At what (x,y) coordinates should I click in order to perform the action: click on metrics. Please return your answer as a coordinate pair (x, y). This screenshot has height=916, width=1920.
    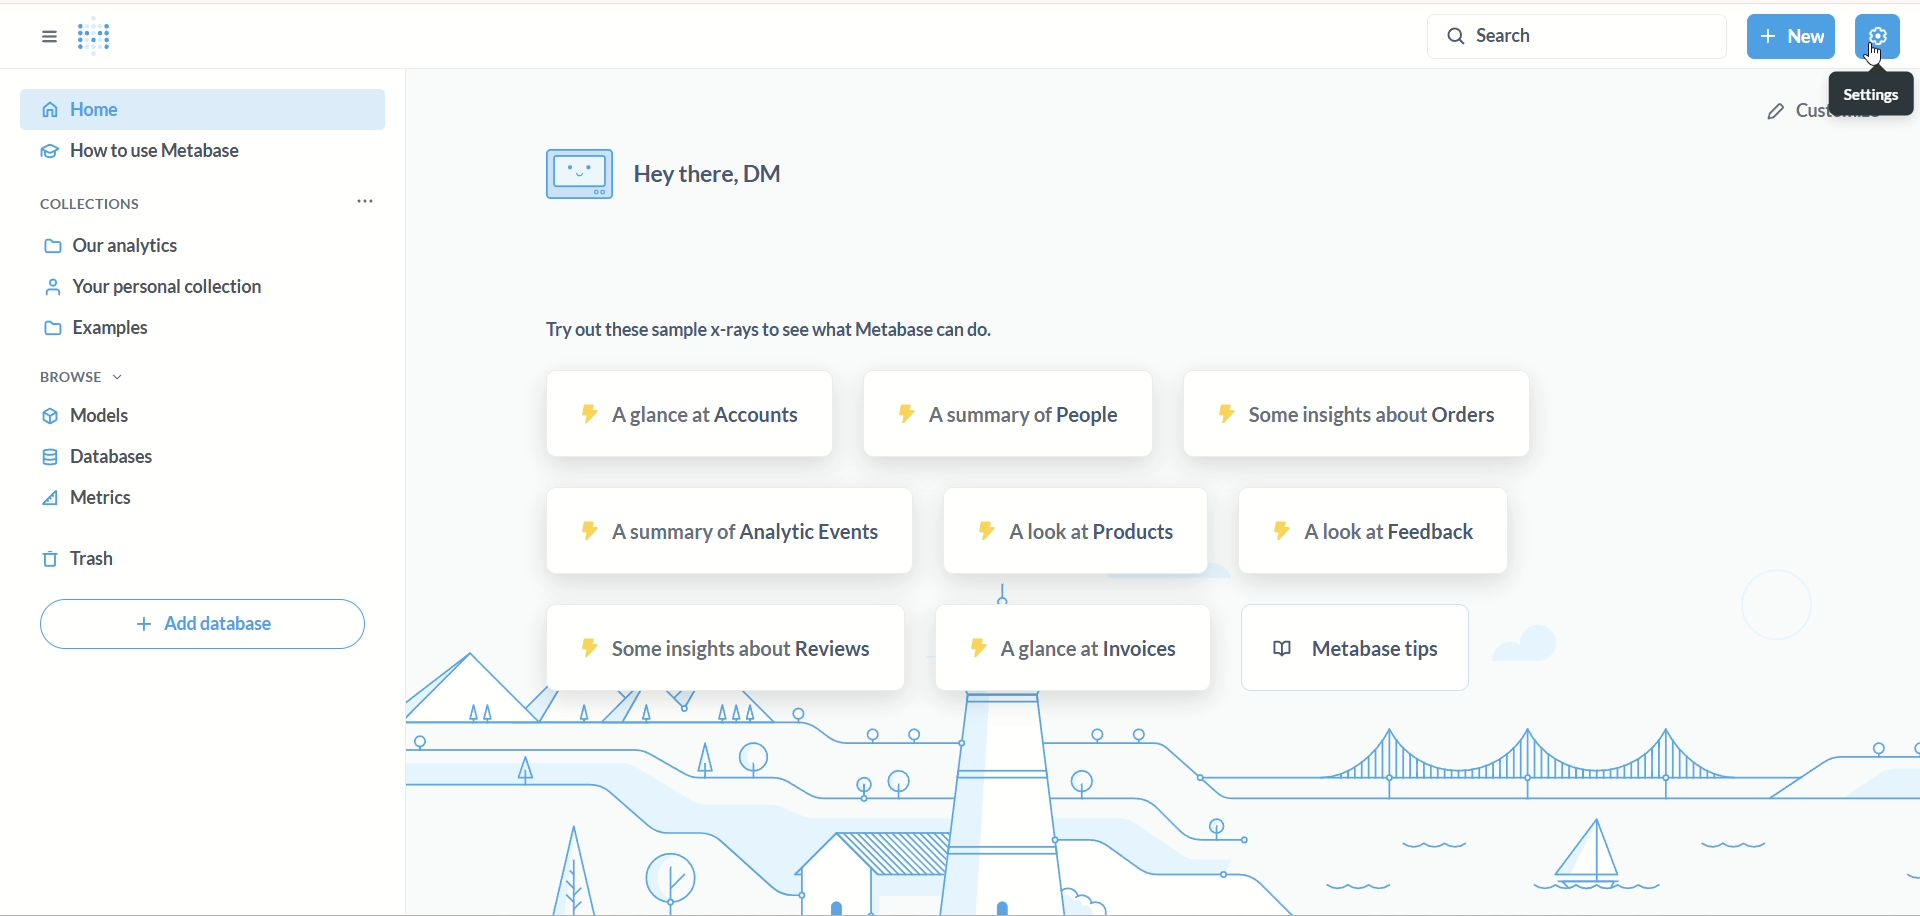
    Looking at the image, I should click on (88, 501).